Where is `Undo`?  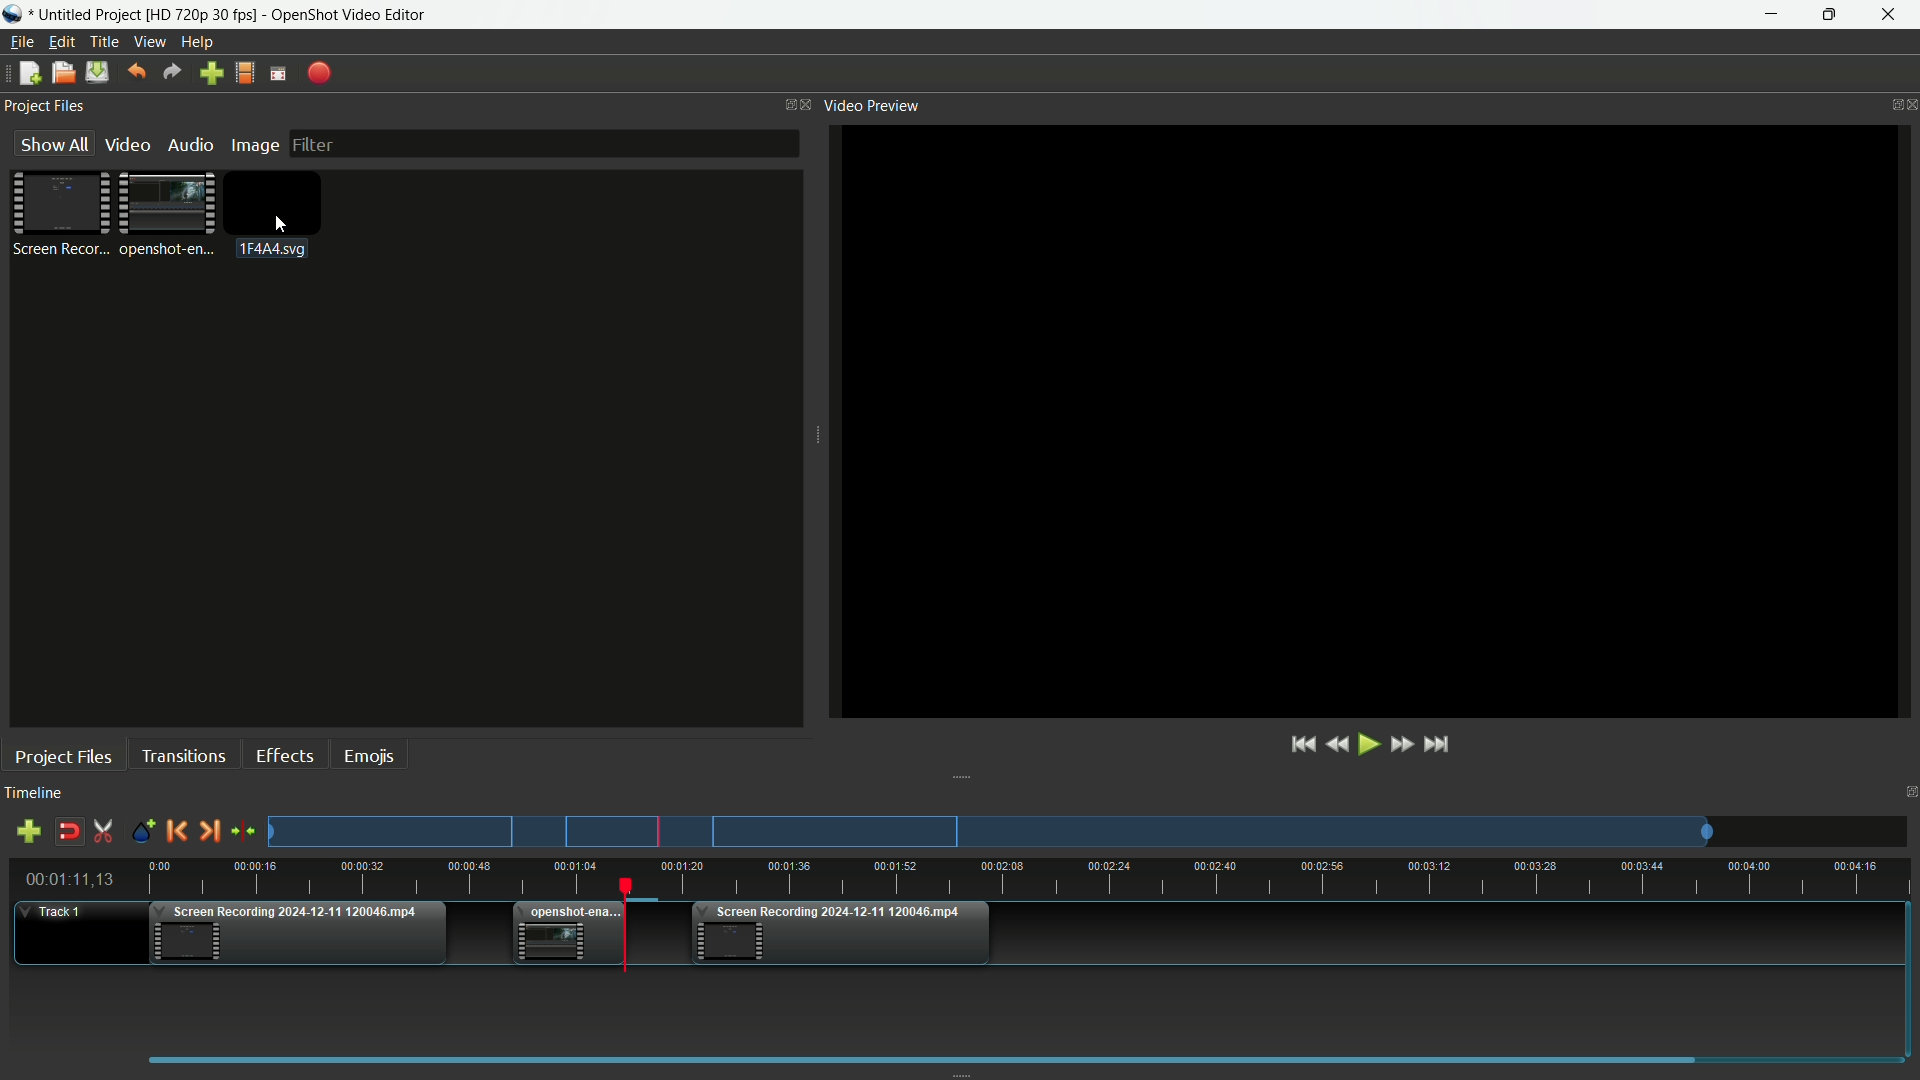
Undo is located at coordinates (133, 73).